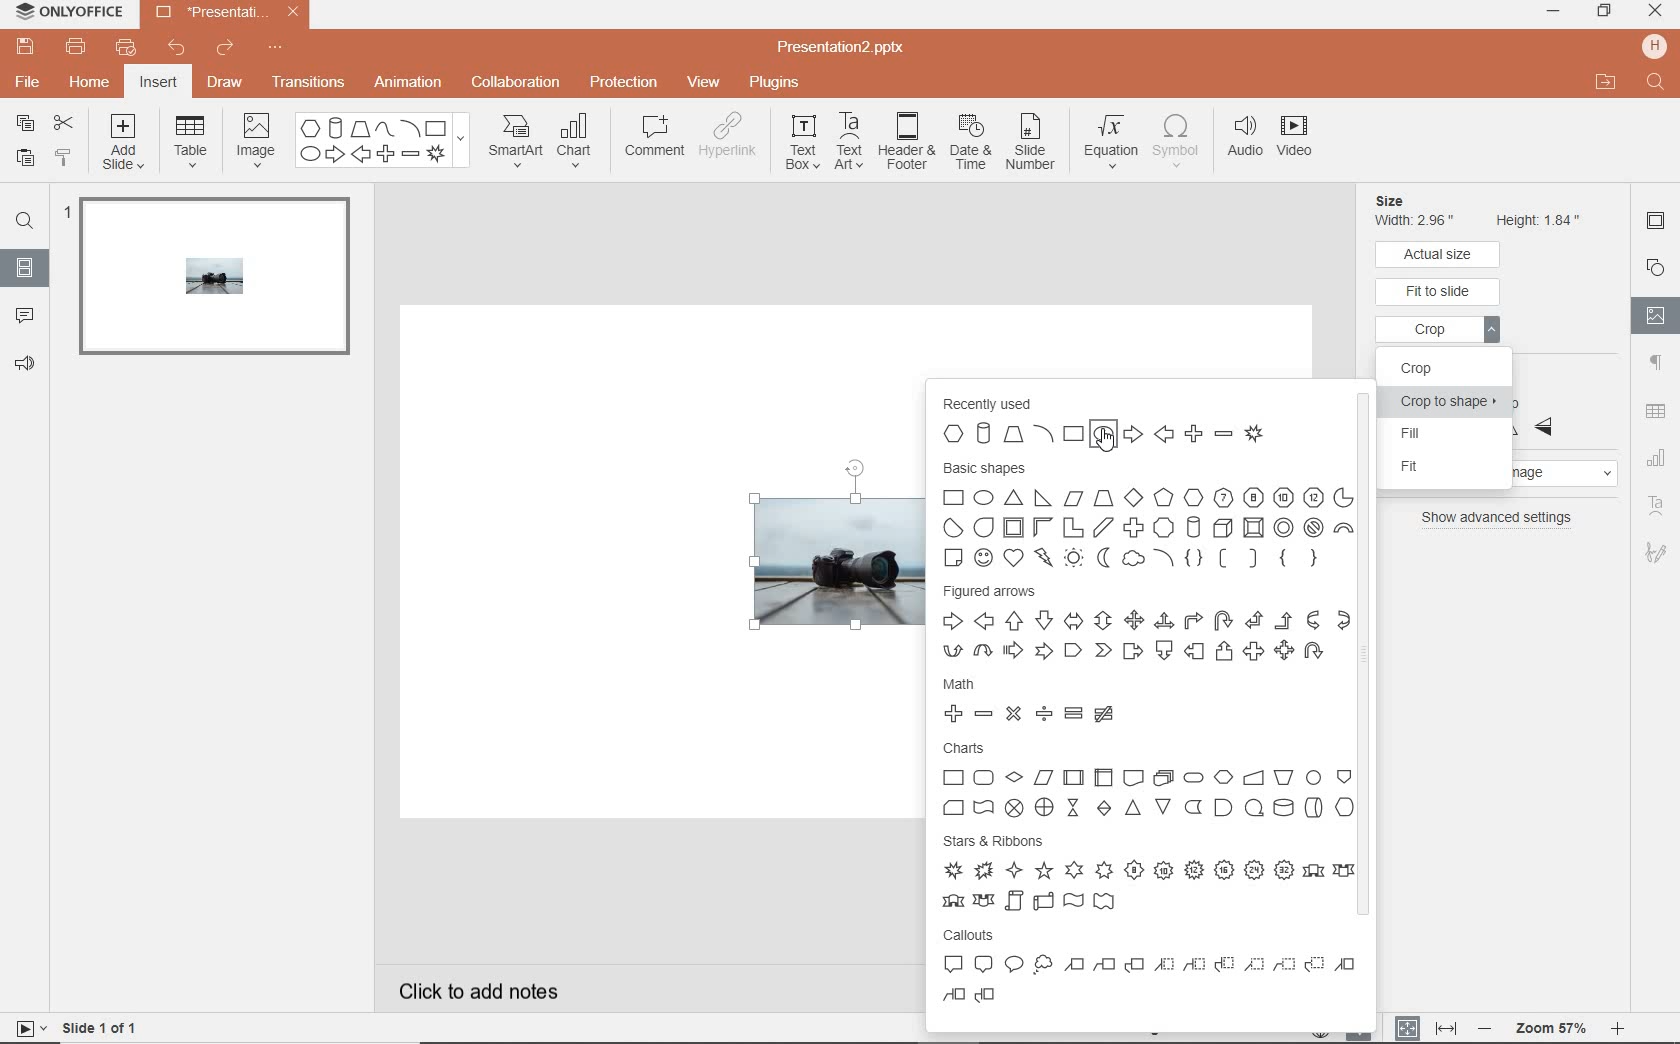  What do you see at coordinates (513, 142) in the screenshot?
I see `smartart` at bounding box center [513, 142].